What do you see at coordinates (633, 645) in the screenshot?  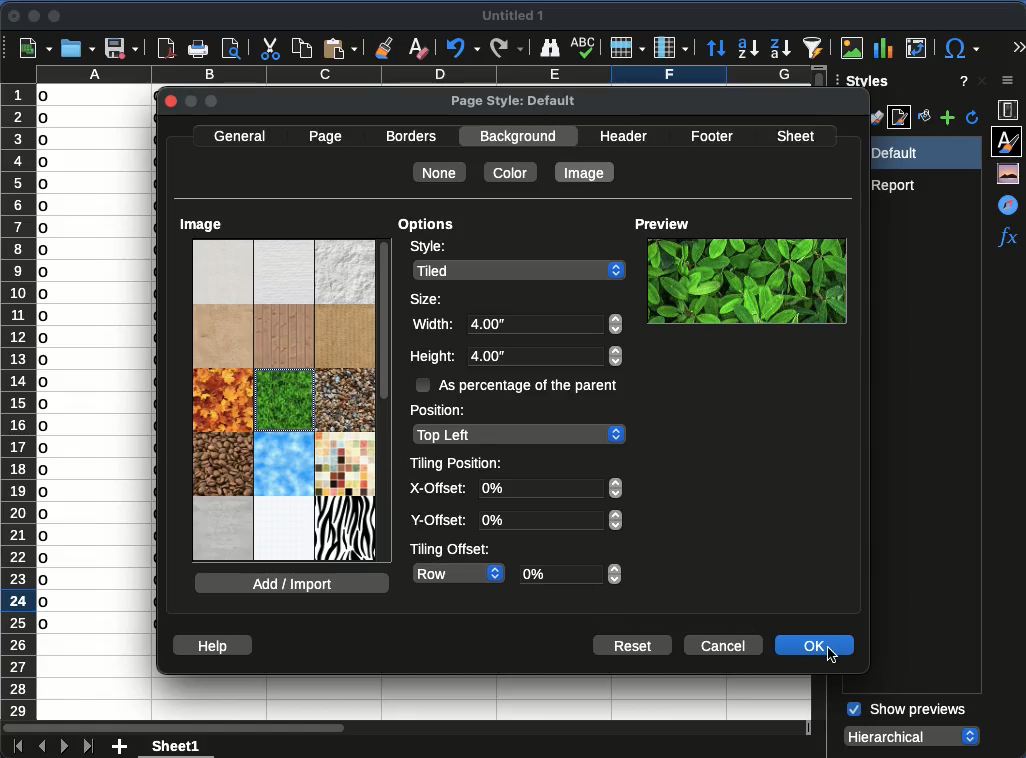 I see `reset` at bounding box center [633, 645].